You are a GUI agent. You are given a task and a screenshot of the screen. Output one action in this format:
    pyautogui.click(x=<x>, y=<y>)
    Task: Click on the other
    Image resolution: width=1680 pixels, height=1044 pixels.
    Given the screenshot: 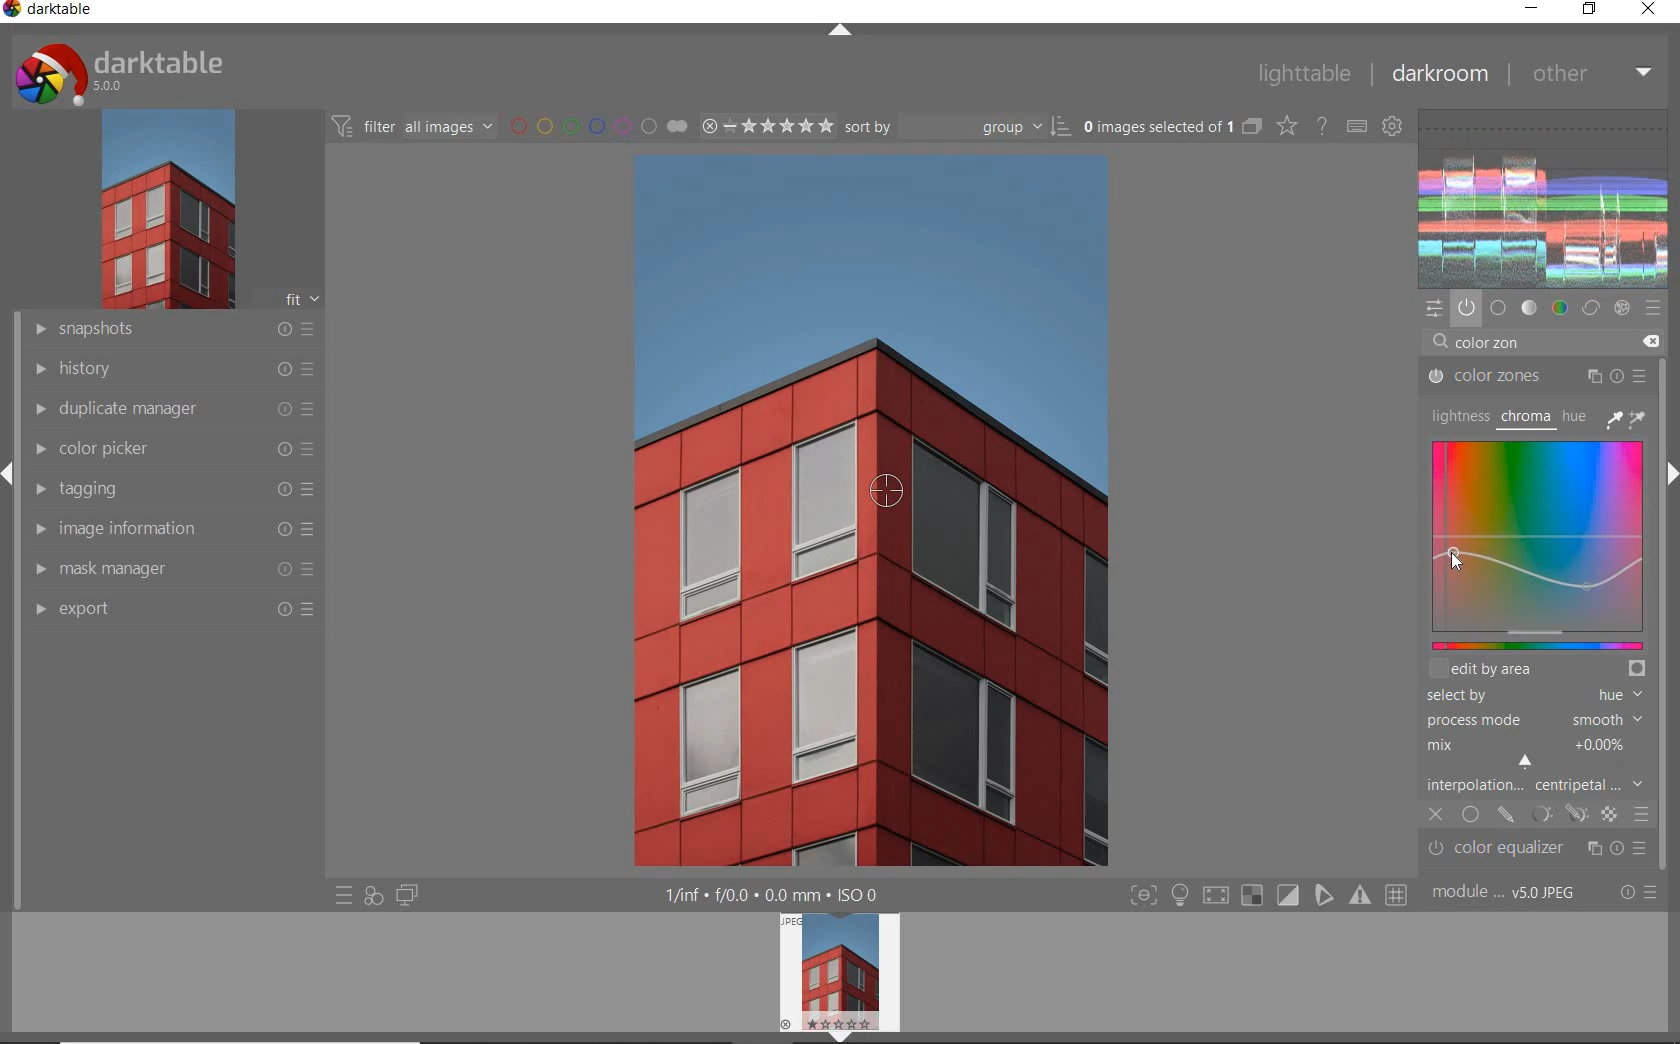 What is the action you would take?
    pyautogui.click(x=1592, y=72)
    